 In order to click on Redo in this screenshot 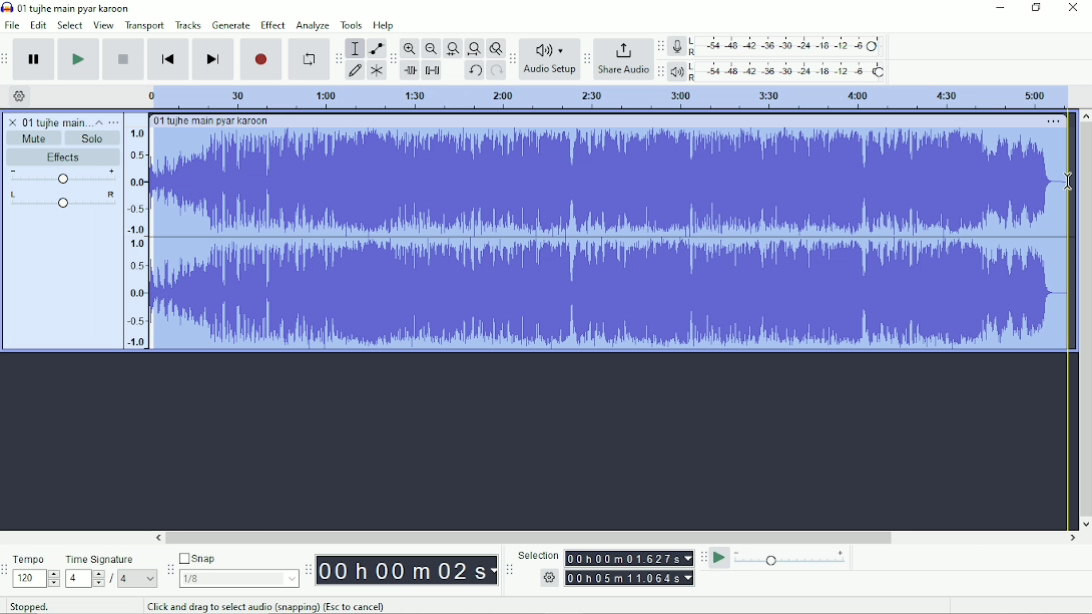, I will do `click(496, 71)`.